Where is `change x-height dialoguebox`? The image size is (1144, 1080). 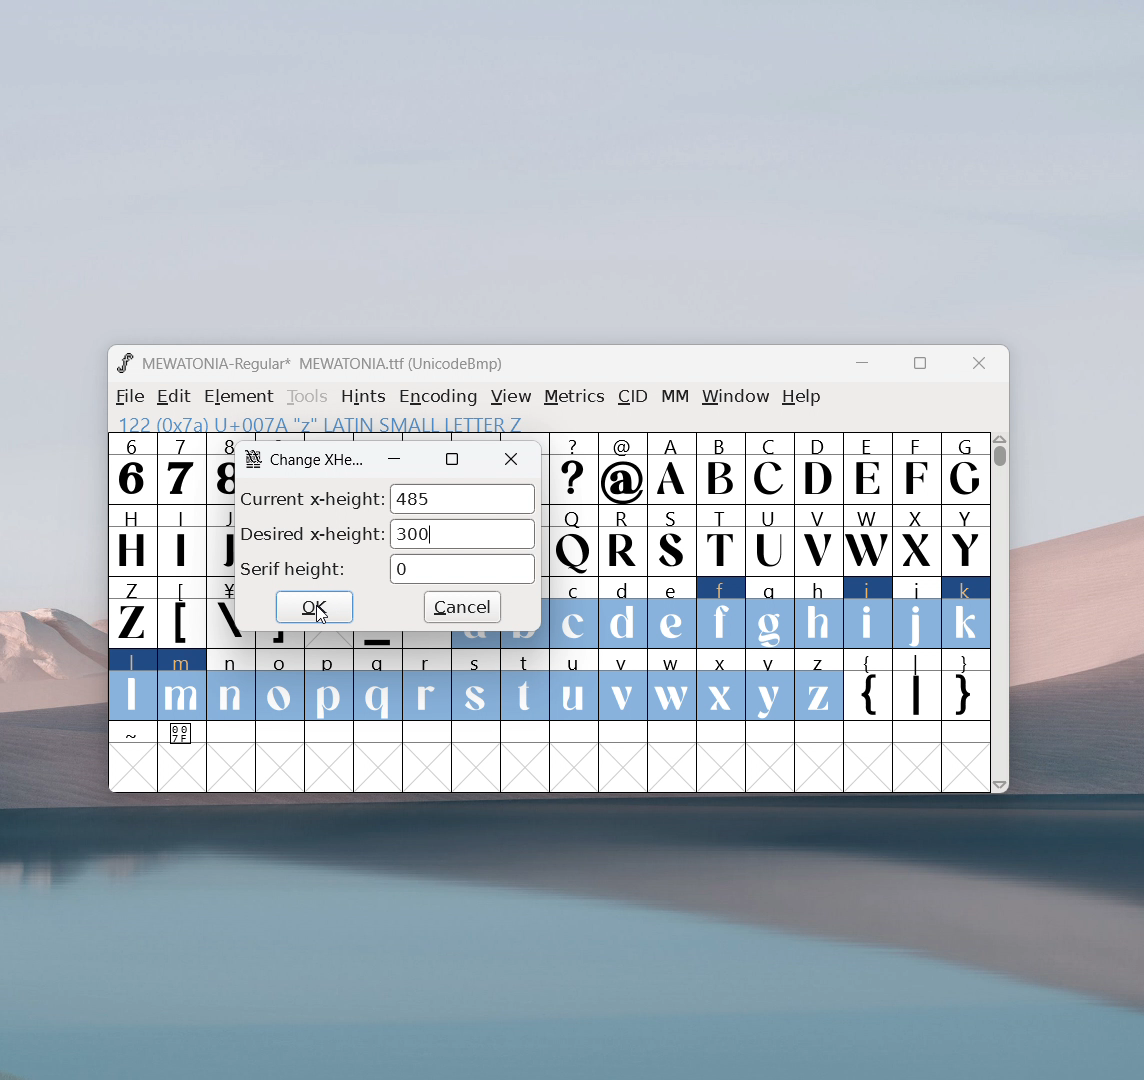
change x-height dialoguebox is located at coordinates (319, 461).